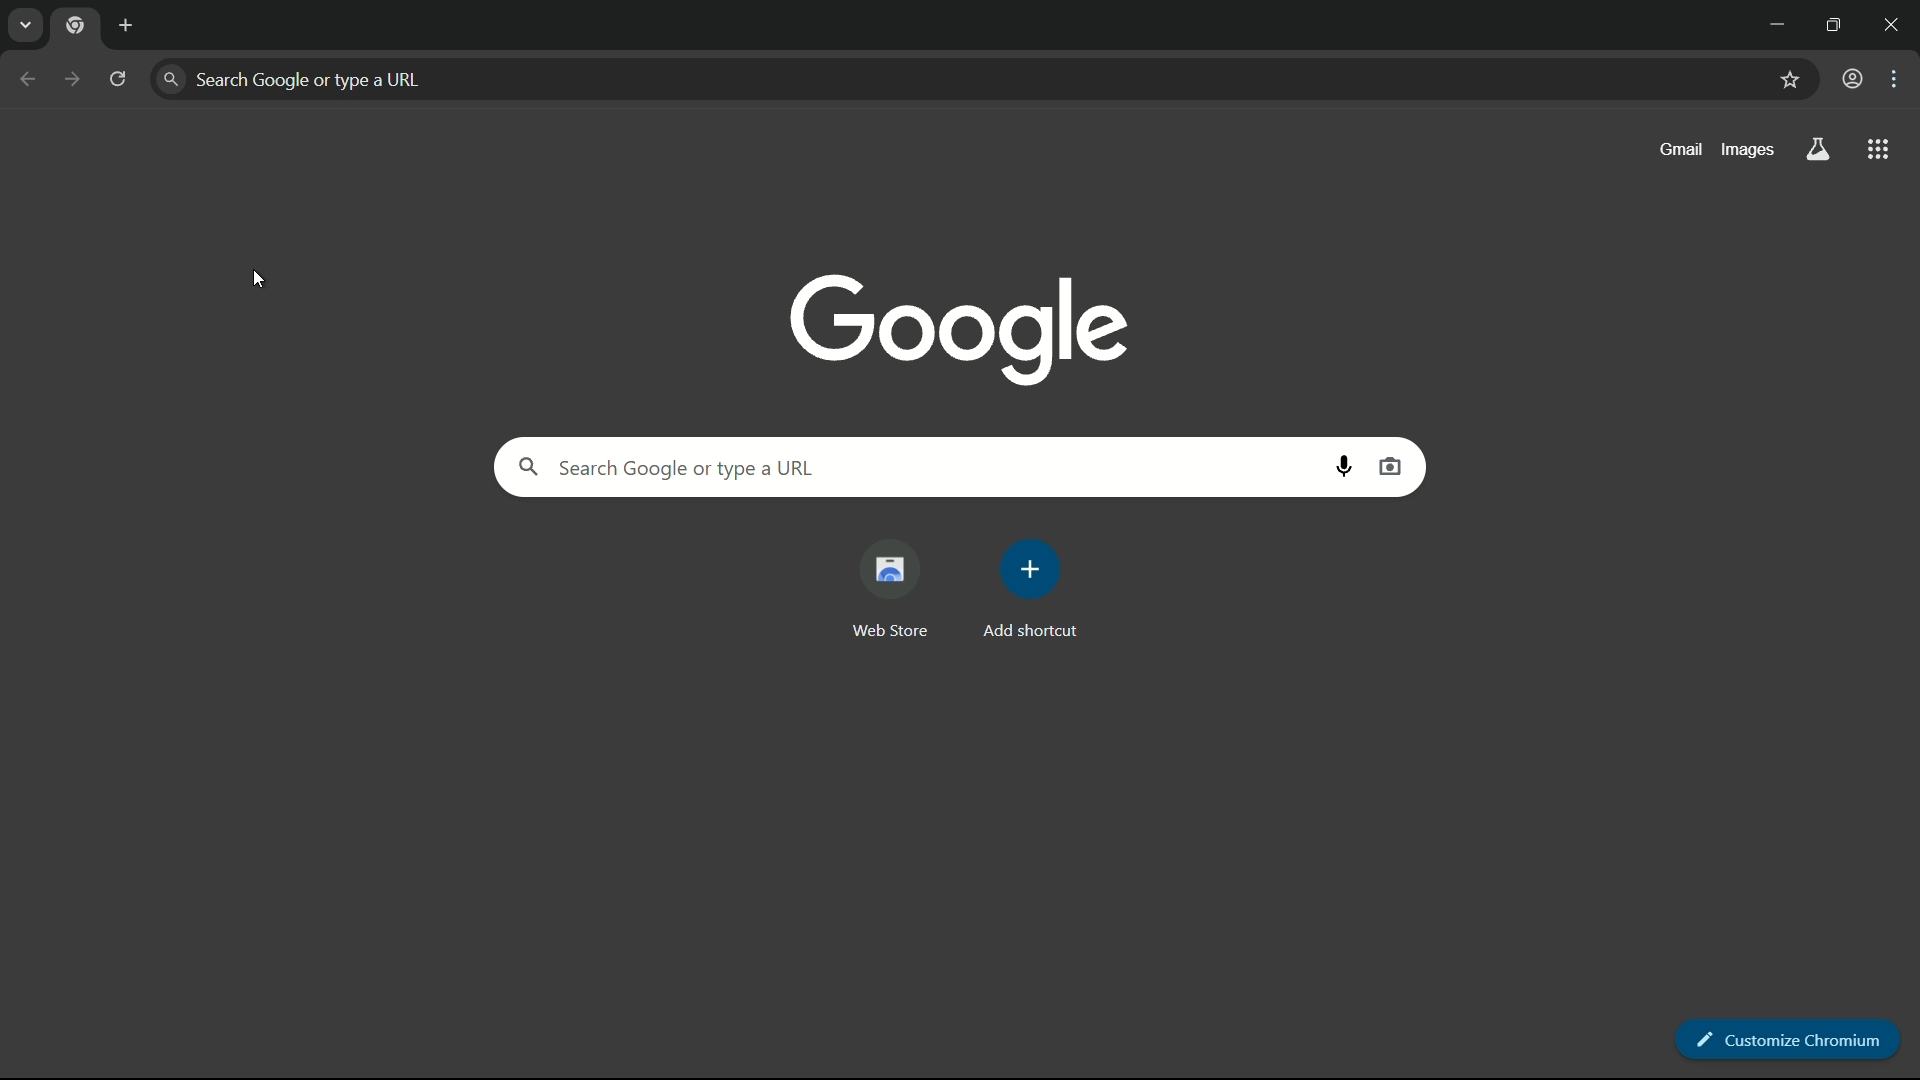 This screenshot has height=1080, width=1920. Describe the element at coordinates (961, 79) in the screenshot. I see `search google or type a url` at that location.